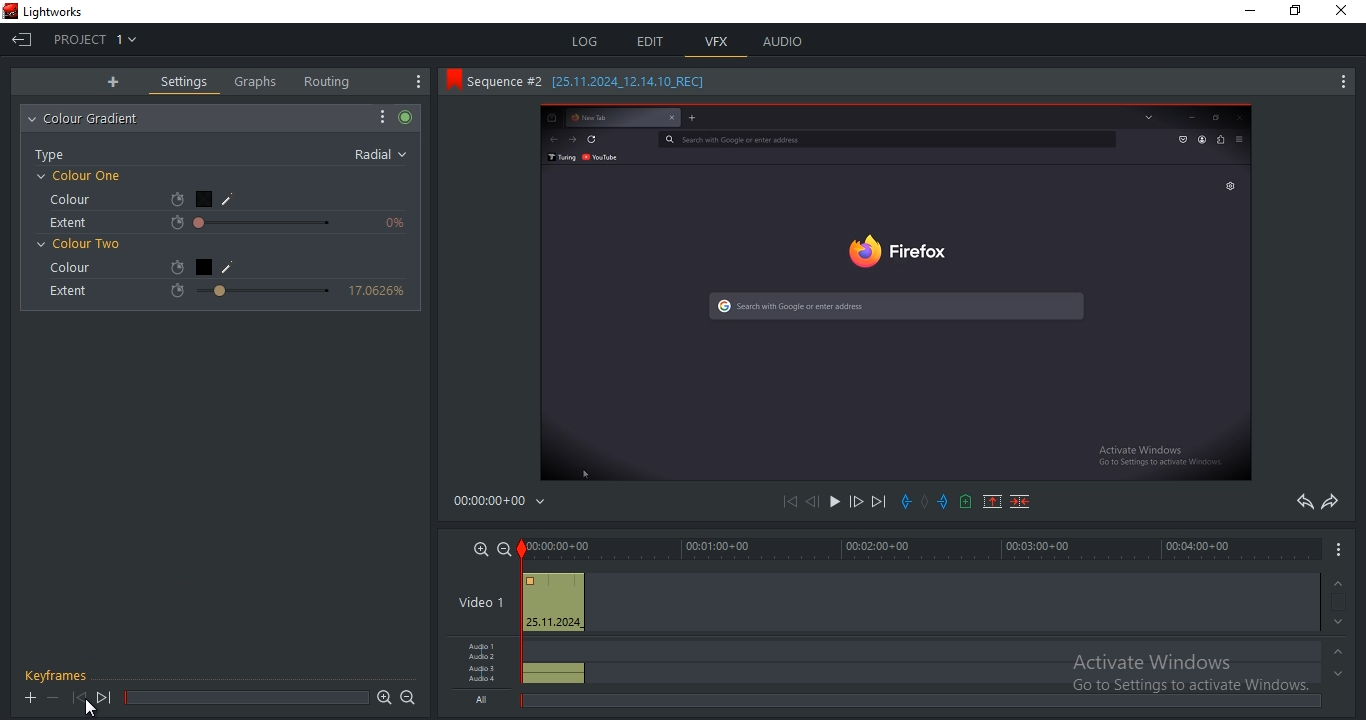  Describe the element at coordinates (180, 265) in the screenshot. I see `duration icon` at that location.